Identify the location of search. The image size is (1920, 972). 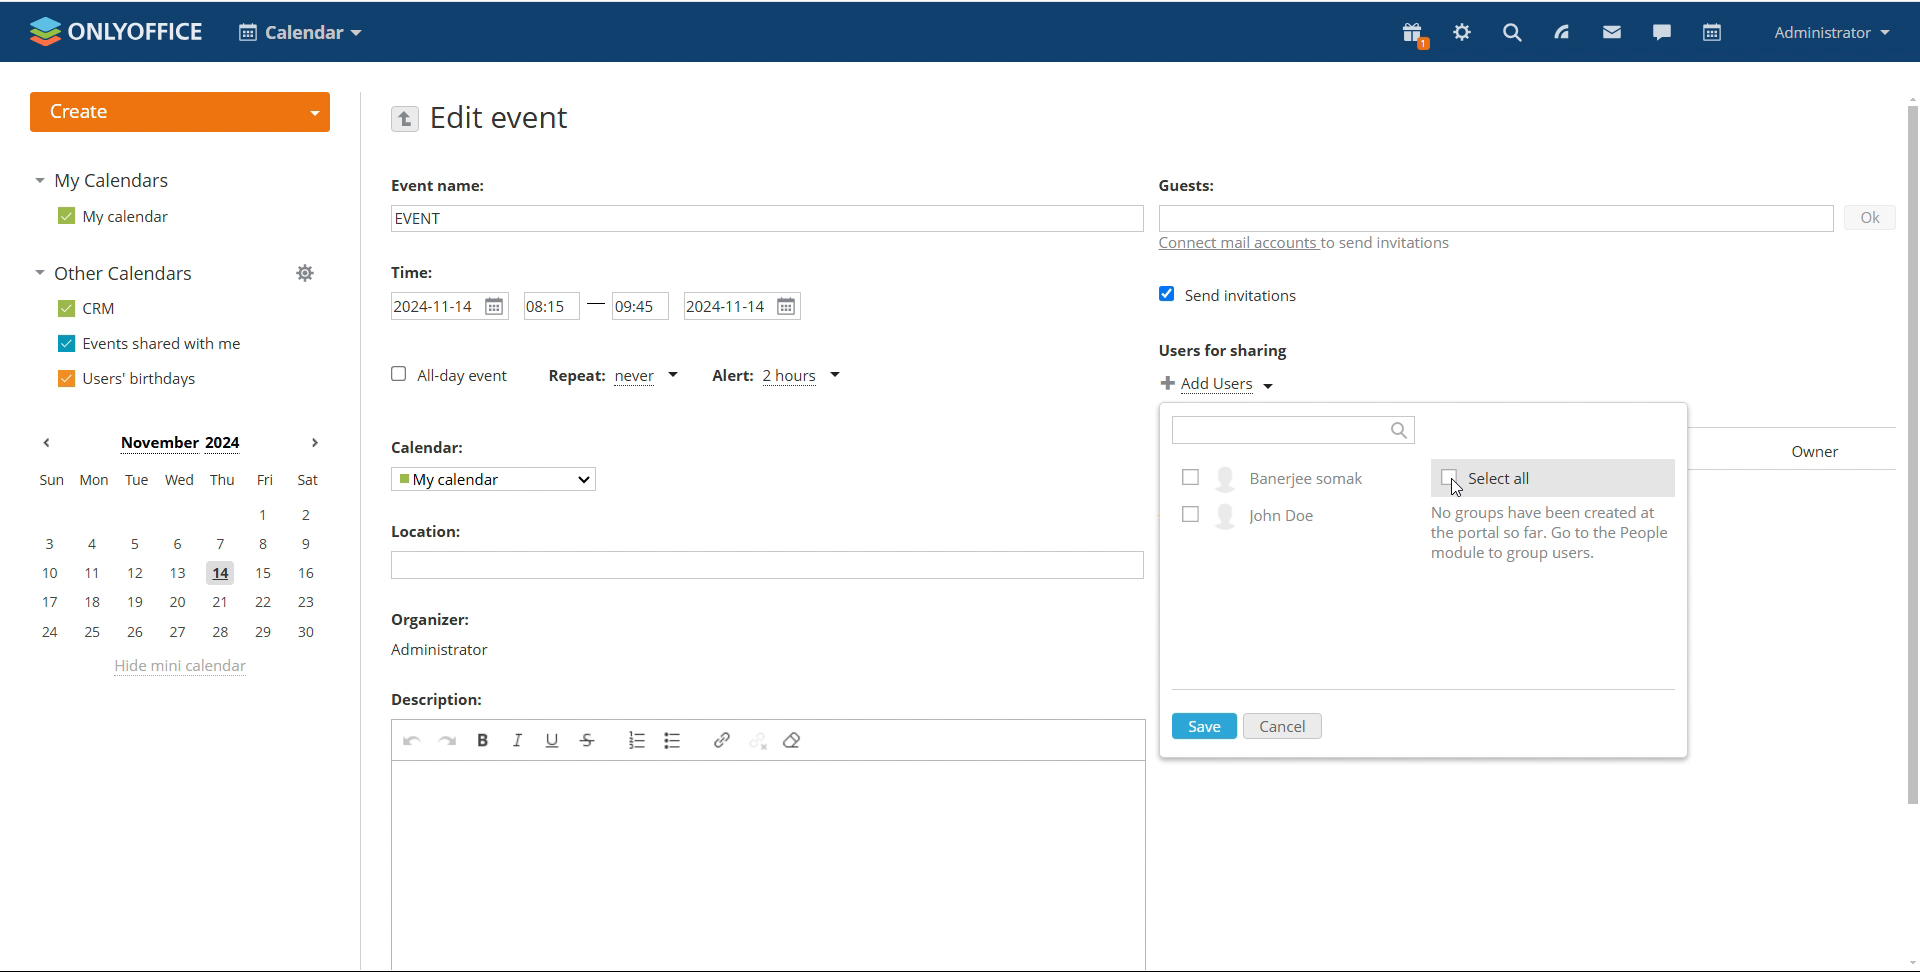
(1512, 31).